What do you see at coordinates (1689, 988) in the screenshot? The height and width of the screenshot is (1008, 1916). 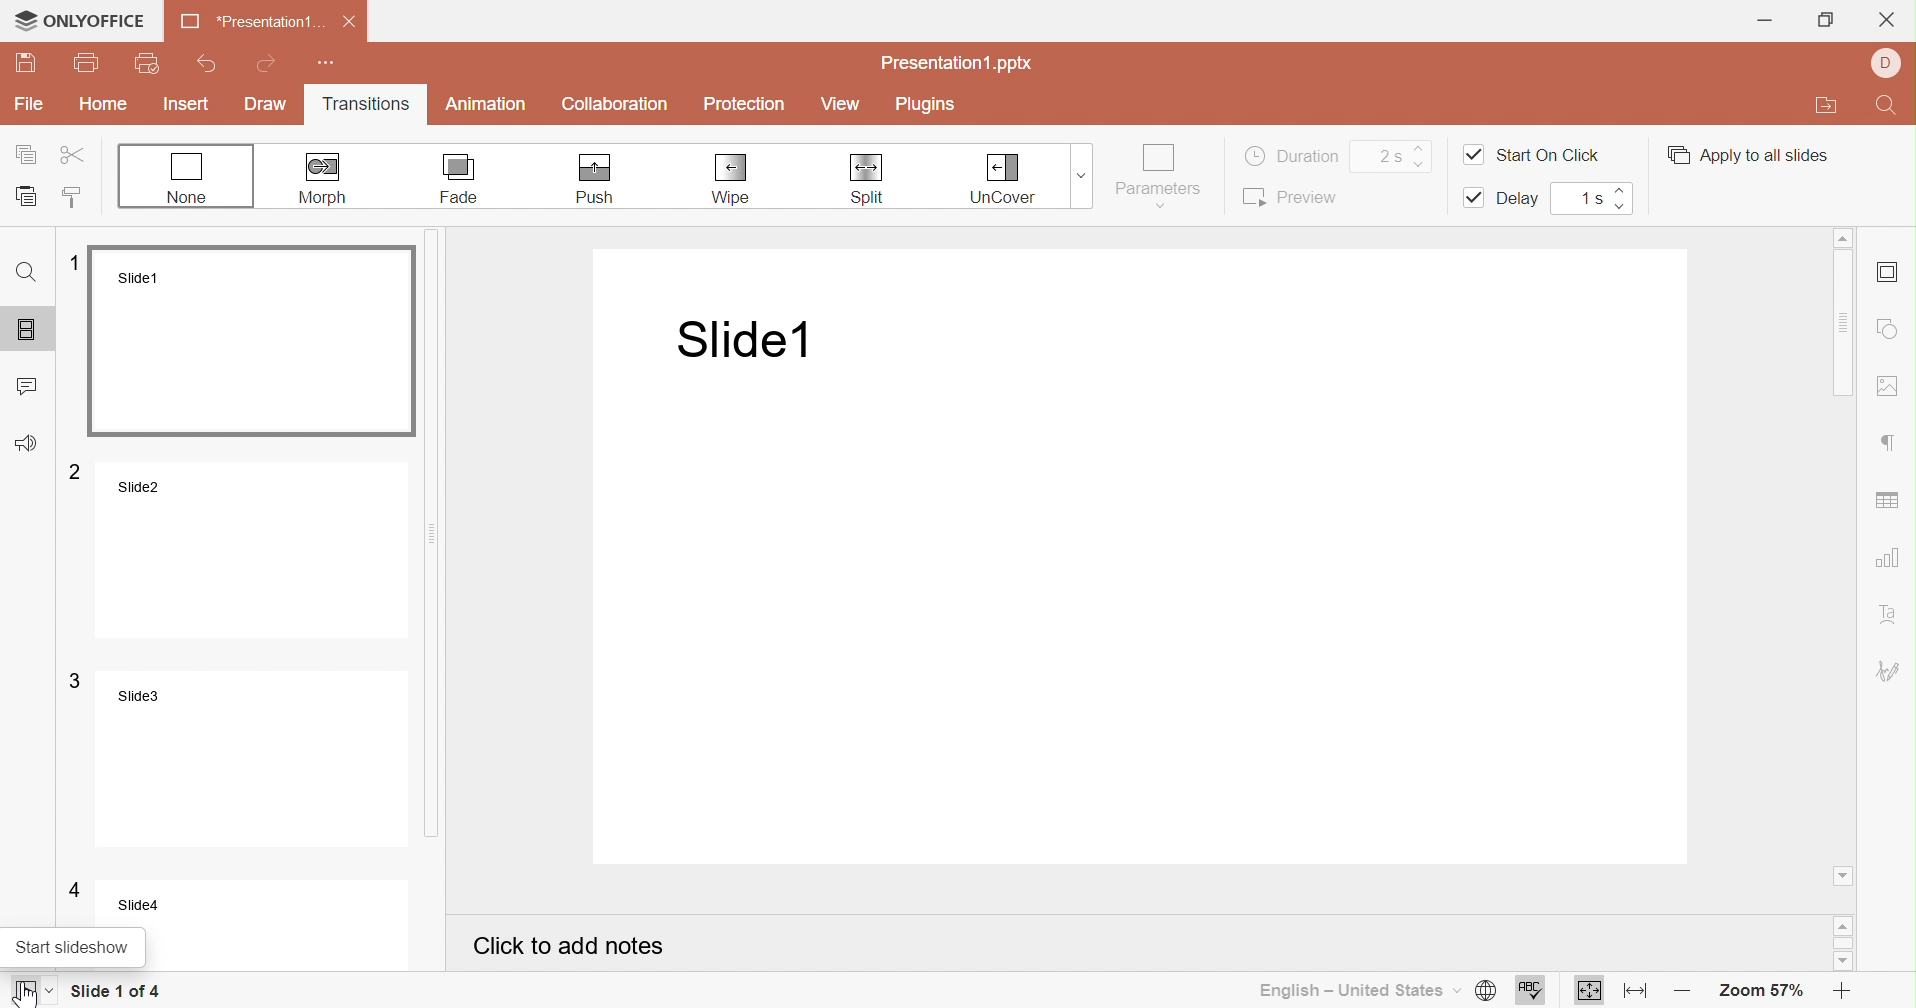 I see `Zoom out` at bounding box center [1689, 988].